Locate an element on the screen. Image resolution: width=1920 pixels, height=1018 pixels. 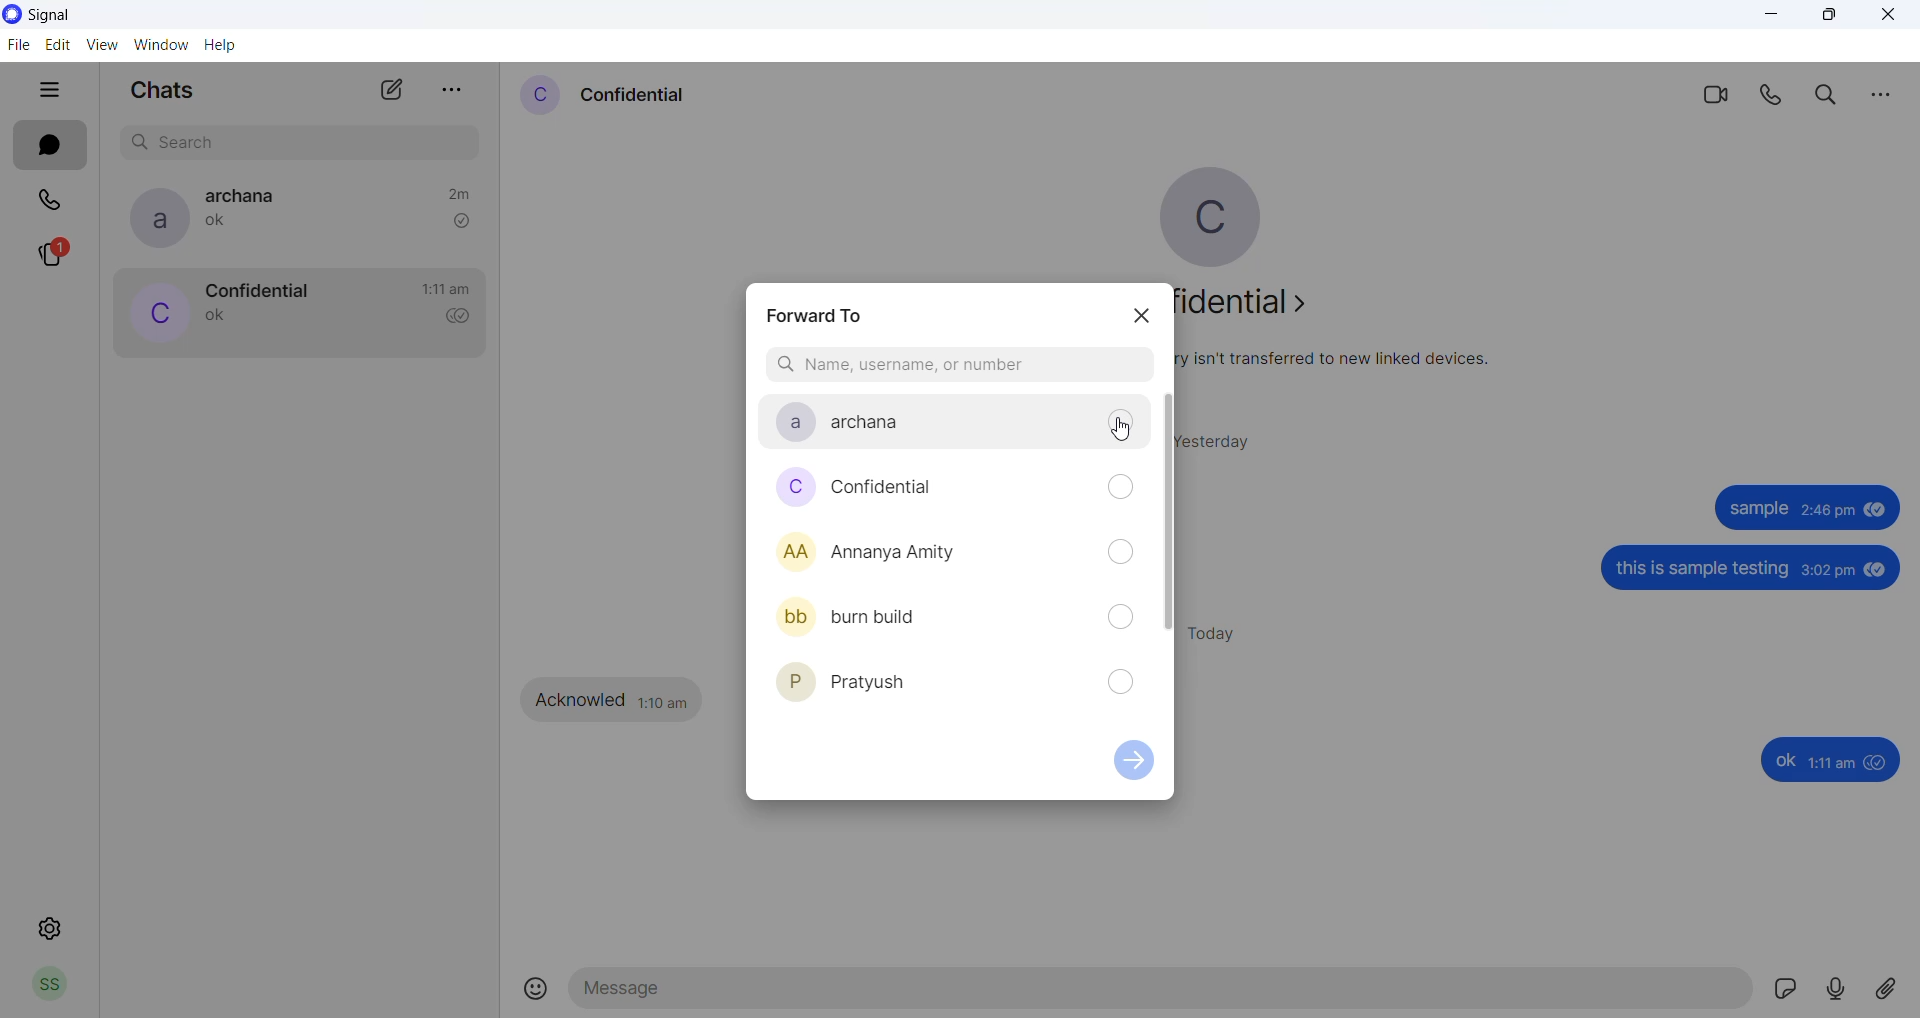
voice note is located at coordinates (1840, 989).